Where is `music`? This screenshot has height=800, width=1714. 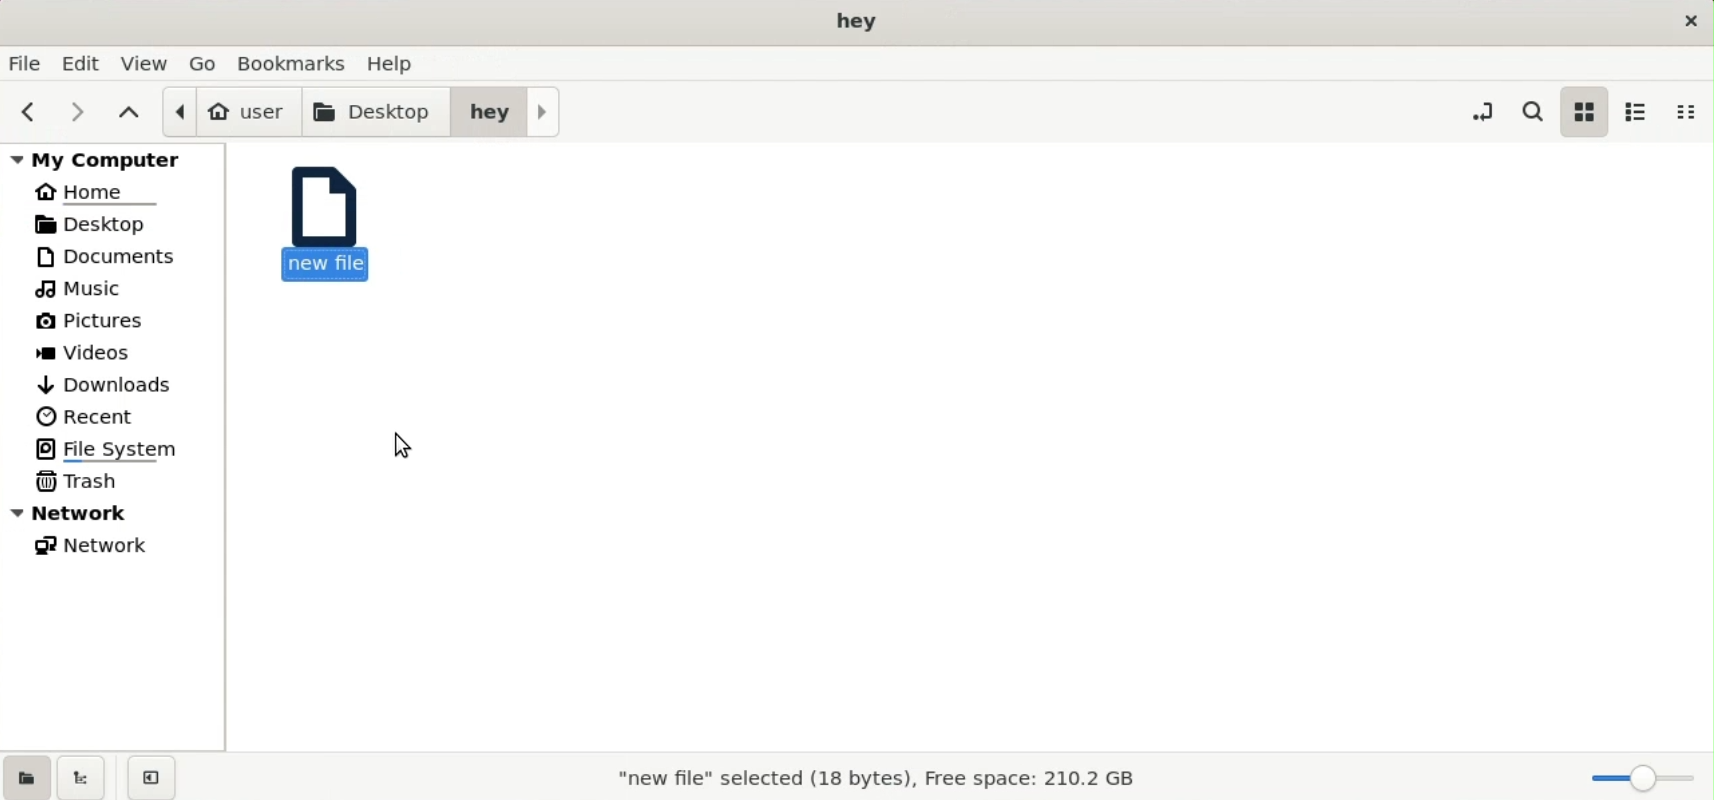
music is located at coordinates (85, 290).